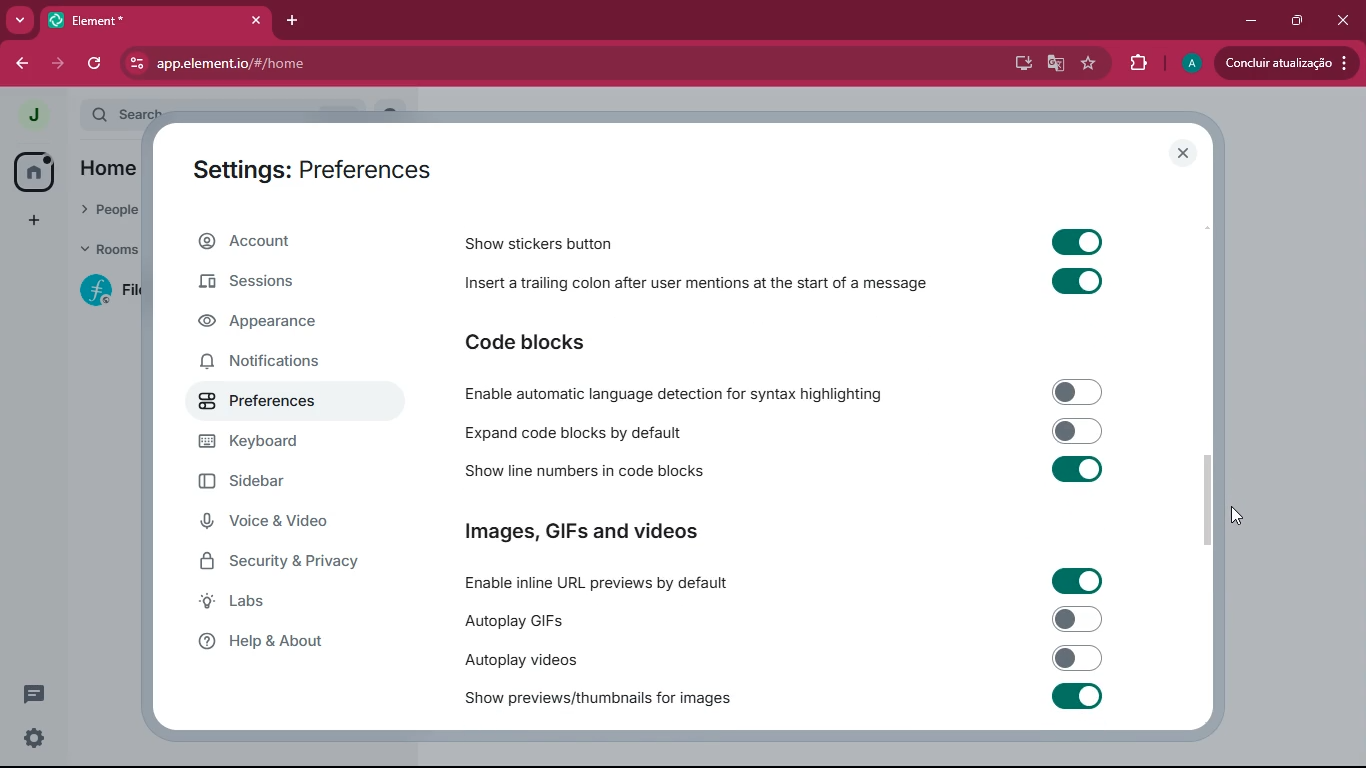  Describe the element at coordinates (579, 472) in the screenshot. I see `line numbers` at that location.